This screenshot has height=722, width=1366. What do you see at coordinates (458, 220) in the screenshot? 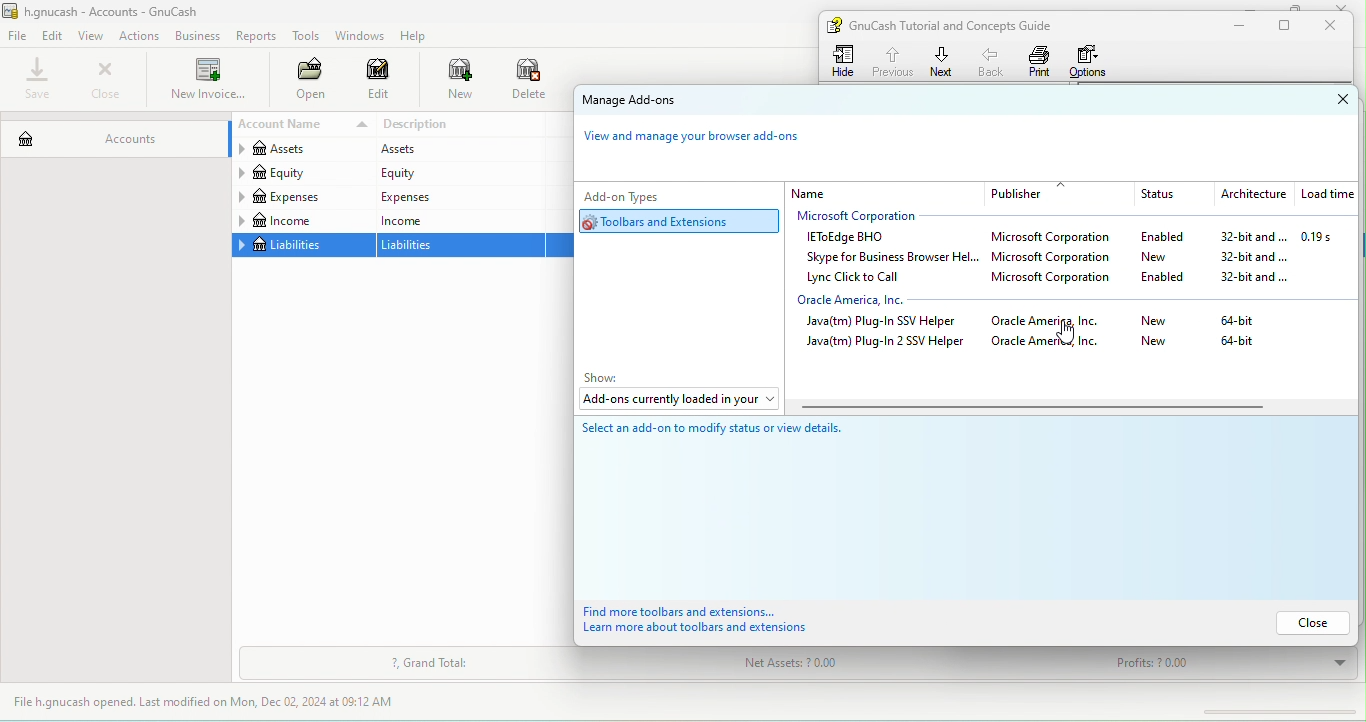
I see `income` at bounding box center [458, 220].